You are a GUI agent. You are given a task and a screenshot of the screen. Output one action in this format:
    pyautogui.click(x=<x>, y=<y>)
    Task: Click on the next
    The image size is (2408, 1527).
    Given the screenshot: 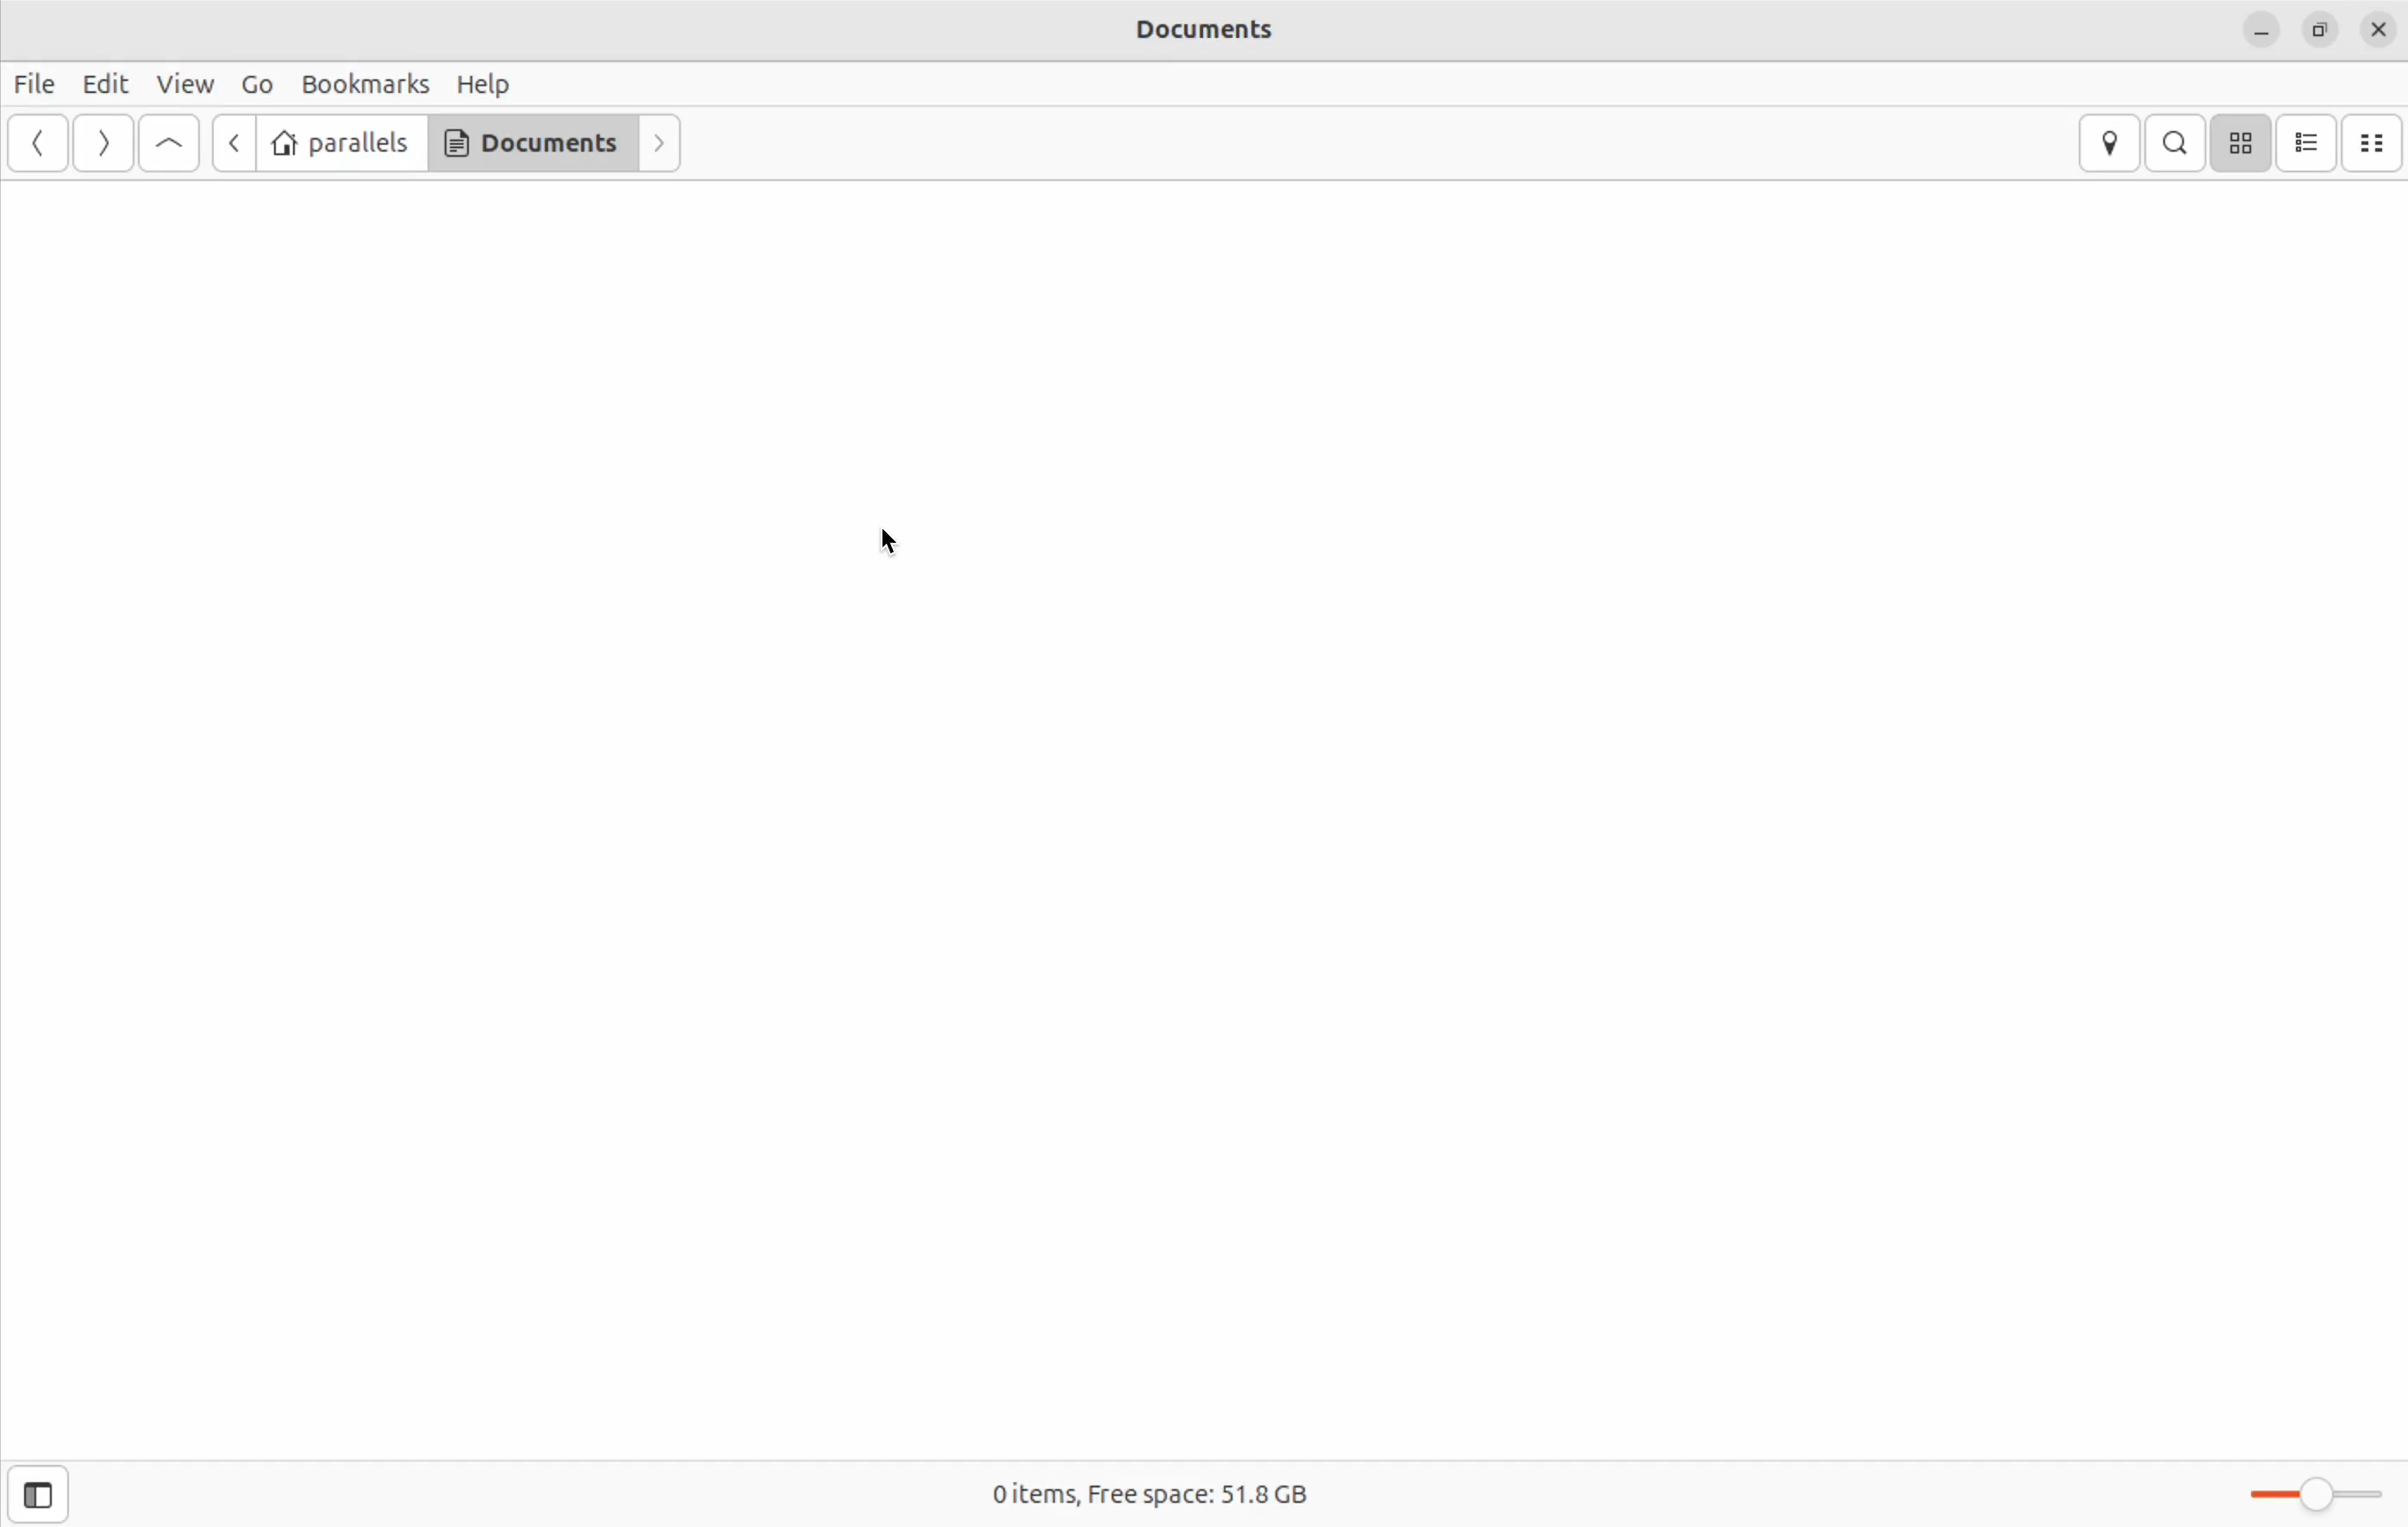 What is the action you would take?
    pyautogui.click(x=100, y=144)
    